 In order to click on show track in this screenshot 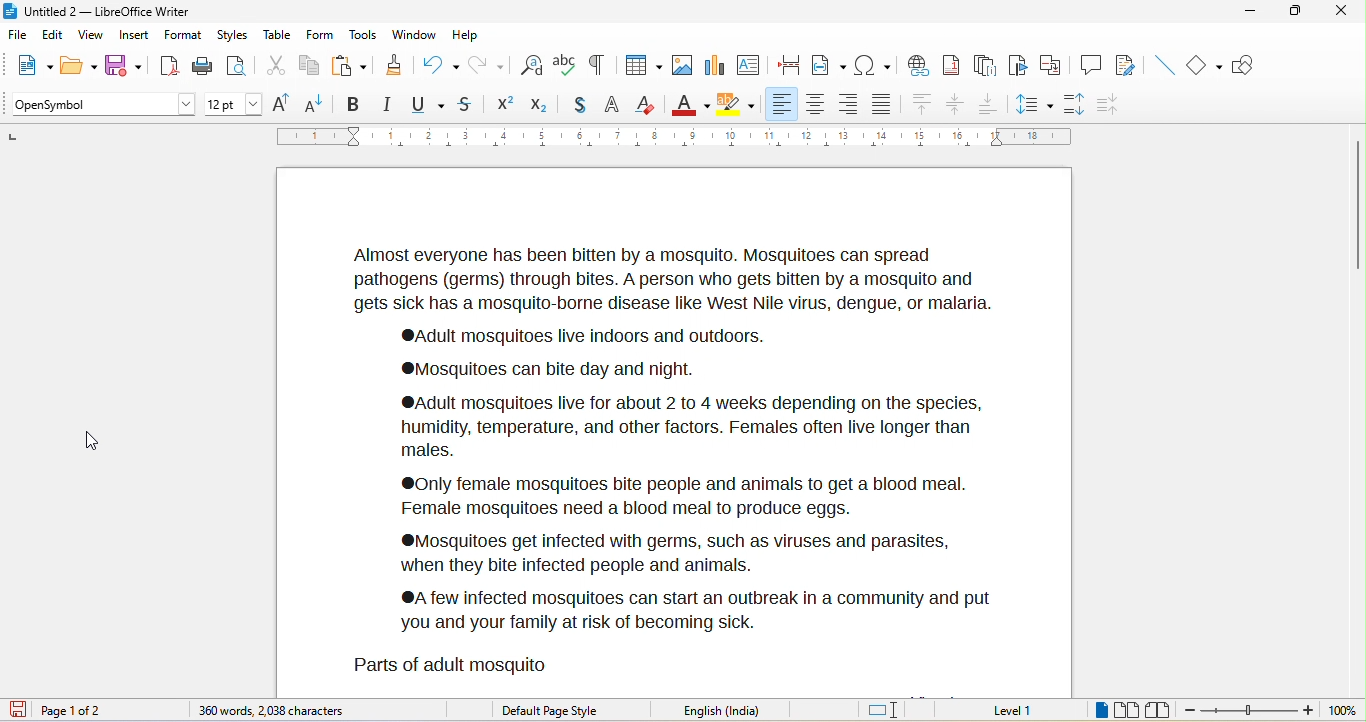, I will do `click(1132, 66)`.